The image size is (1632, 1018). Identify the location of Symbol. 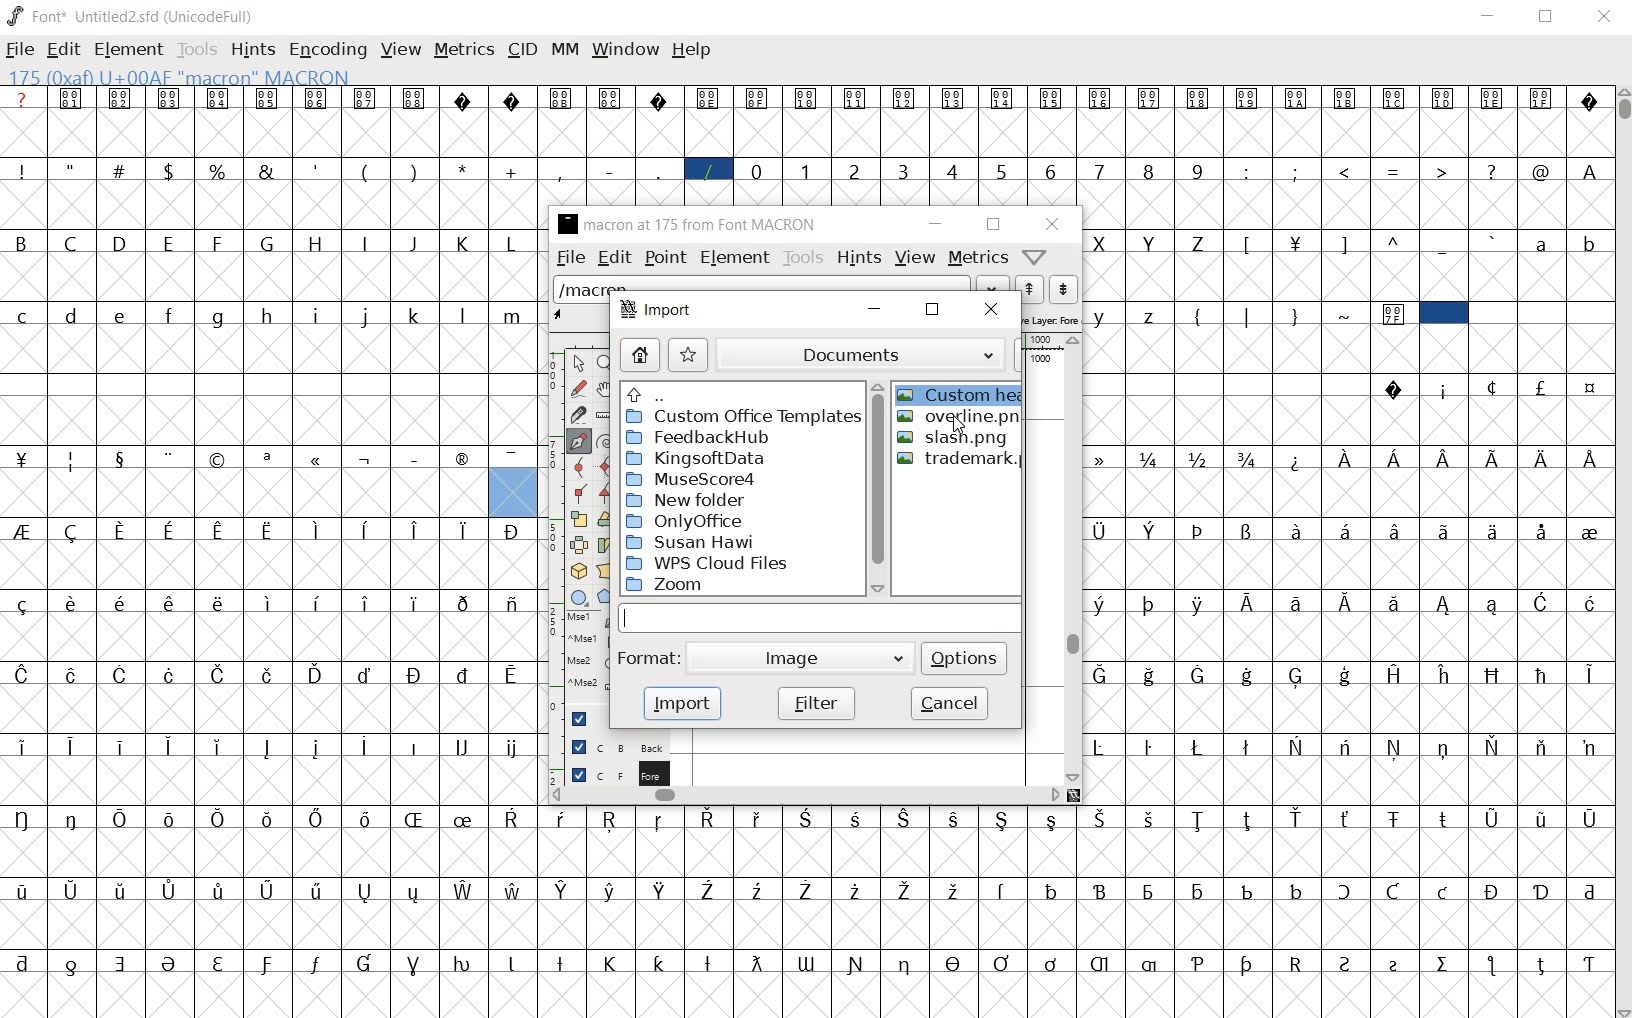
(366, 745).